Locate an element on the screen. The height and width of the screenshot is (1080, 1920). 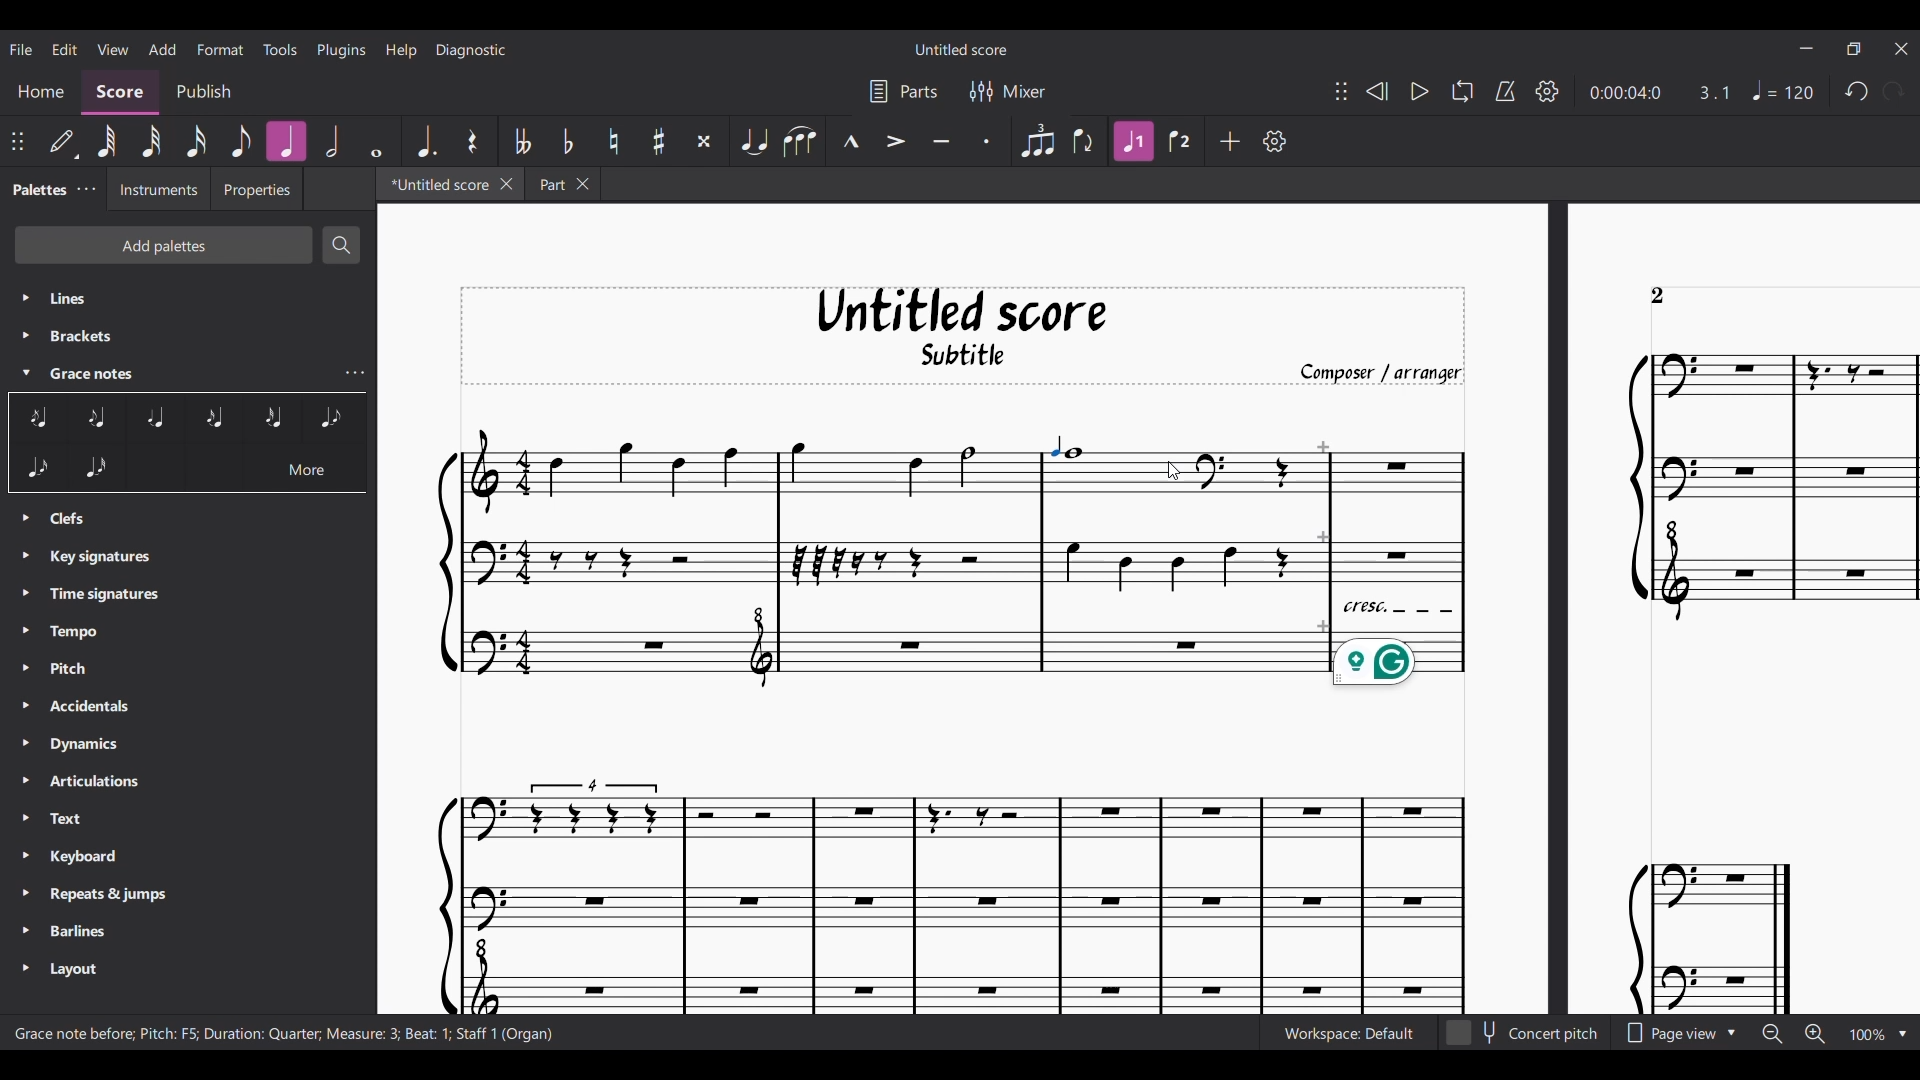
Change position of toolbar atatched is located at coordinates (17, 141).